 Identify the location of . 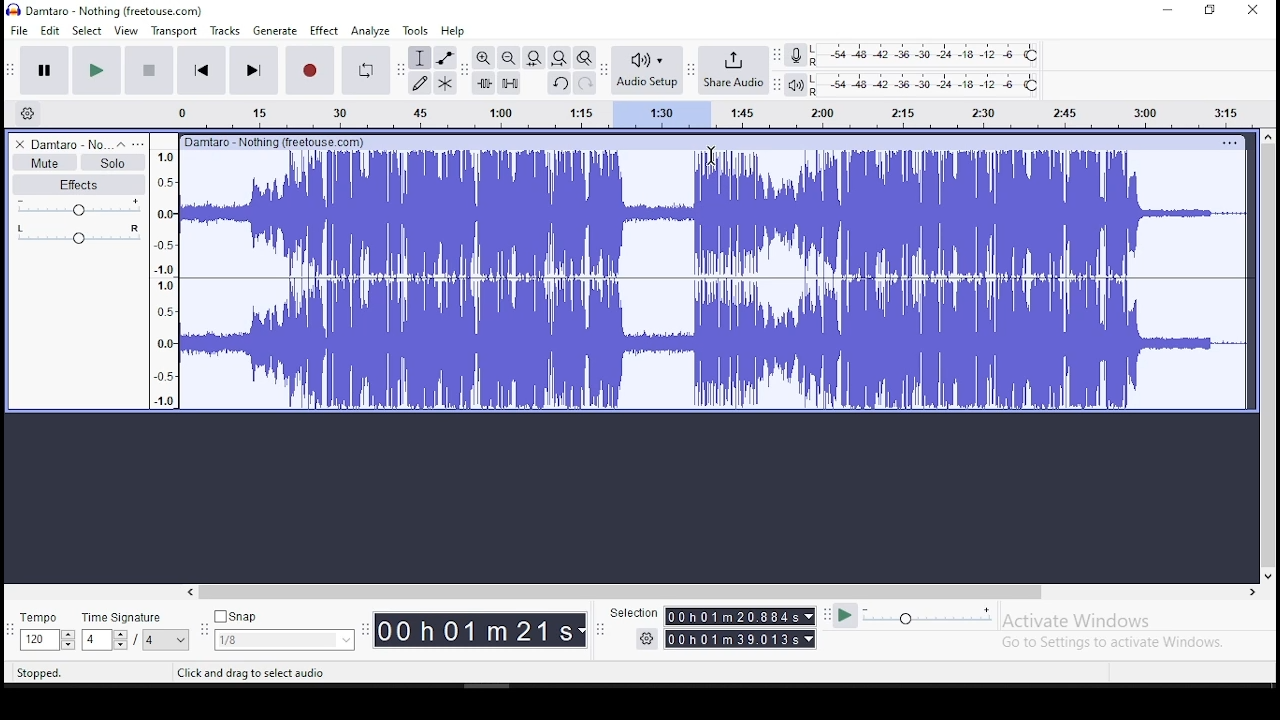
(277, 141).